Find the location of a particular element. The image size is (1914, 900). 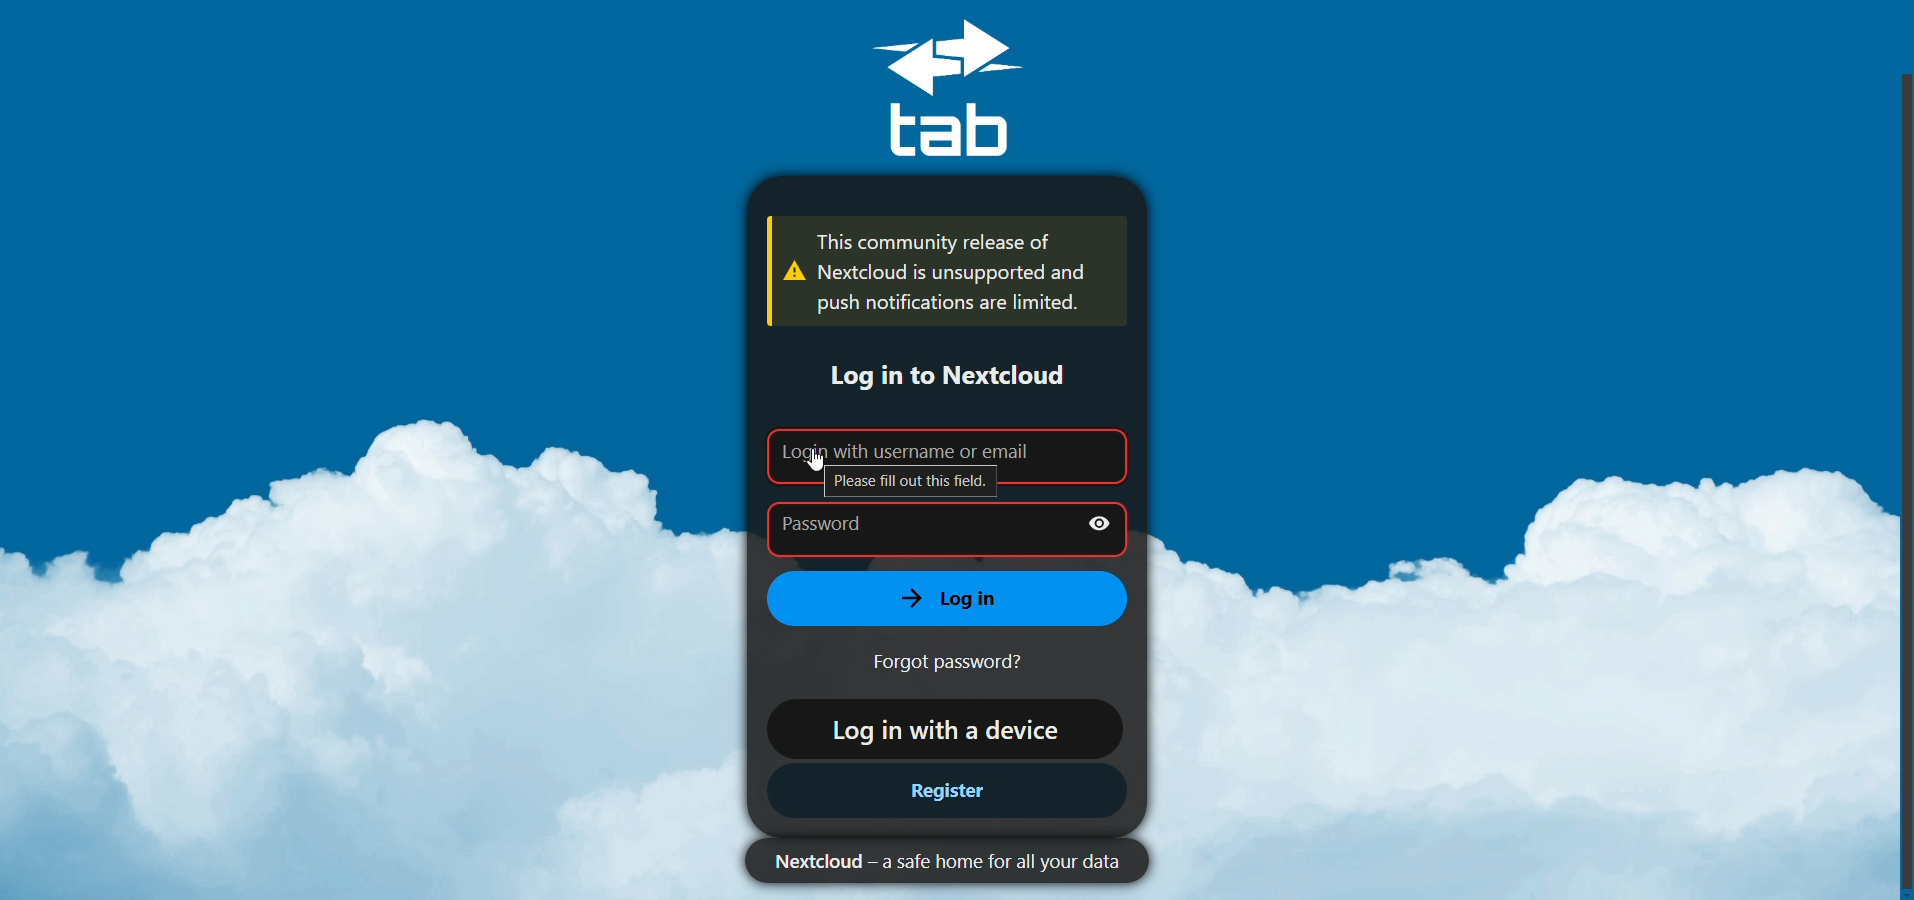

Scroll bar is located at coordinates (1891, 478).